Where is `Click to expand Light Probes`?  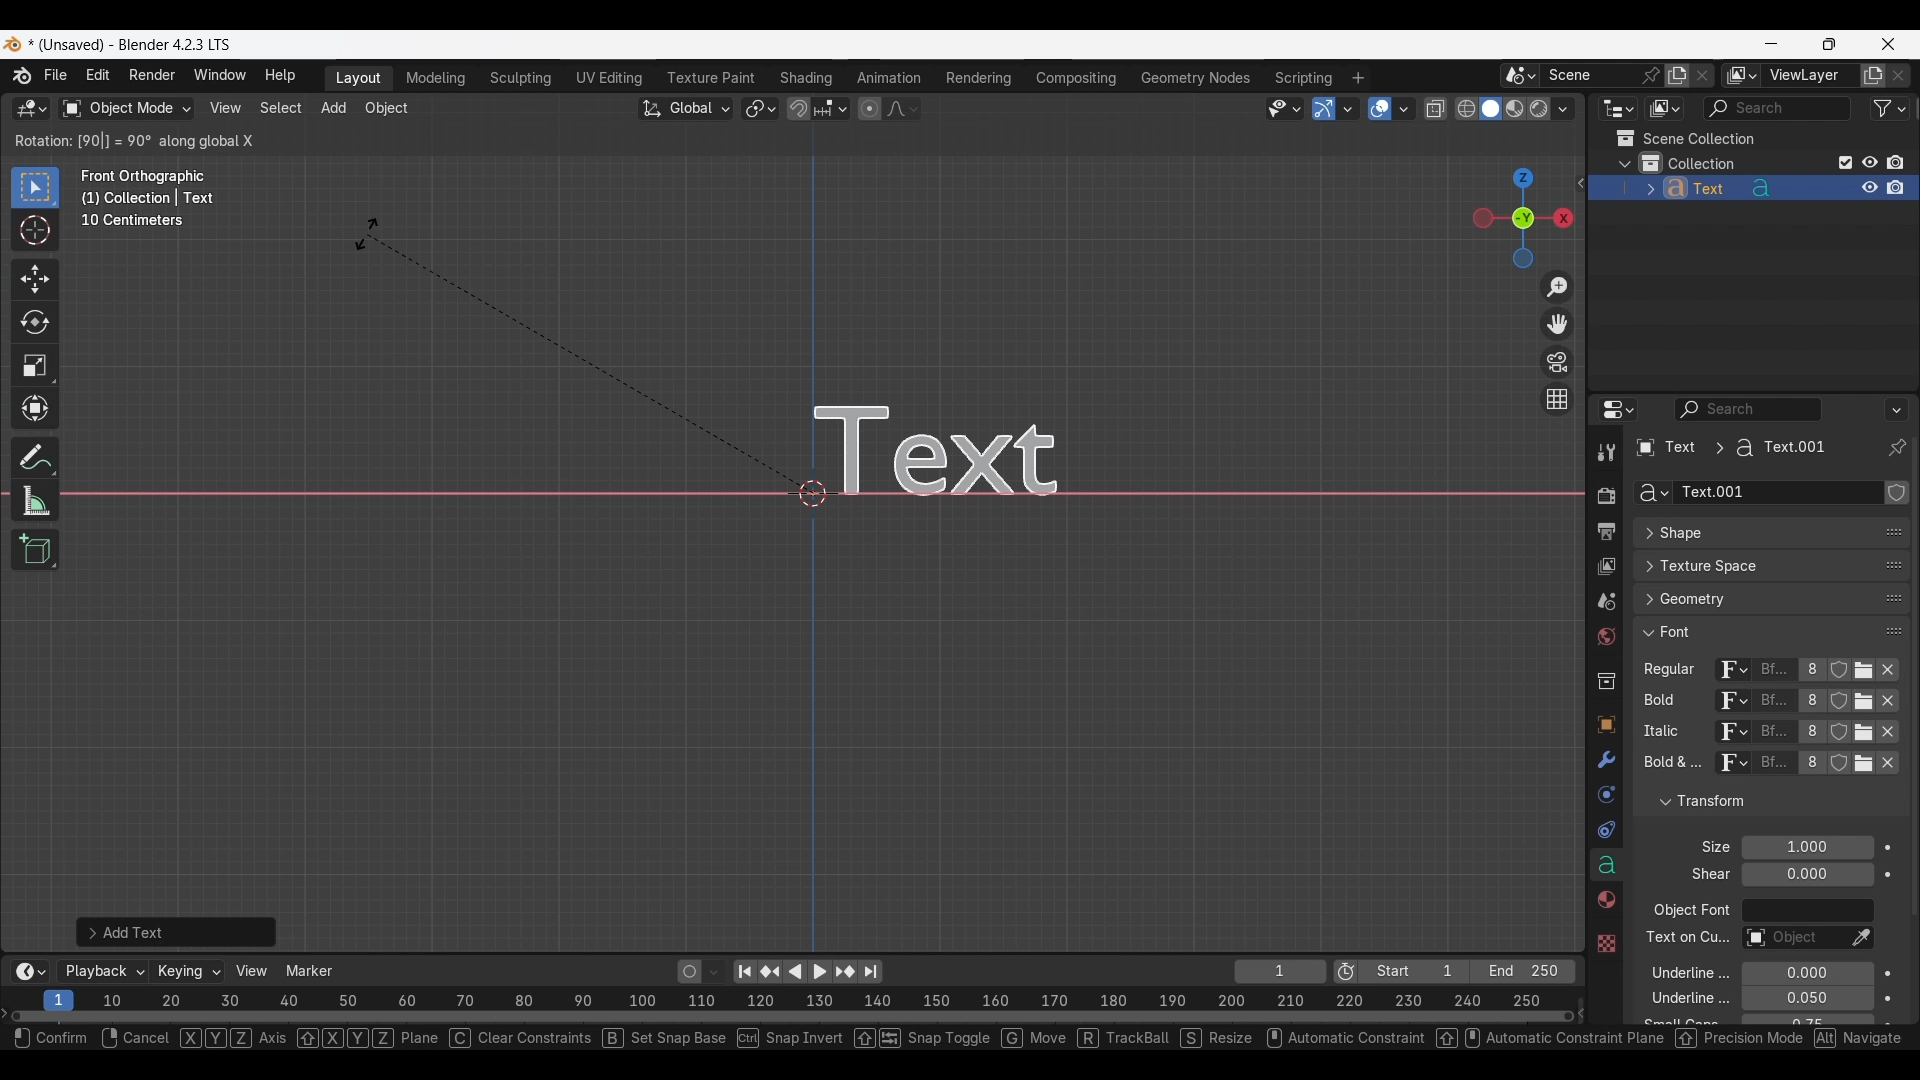
Click to expand Light Probes is located at coordinates (1703, 847).